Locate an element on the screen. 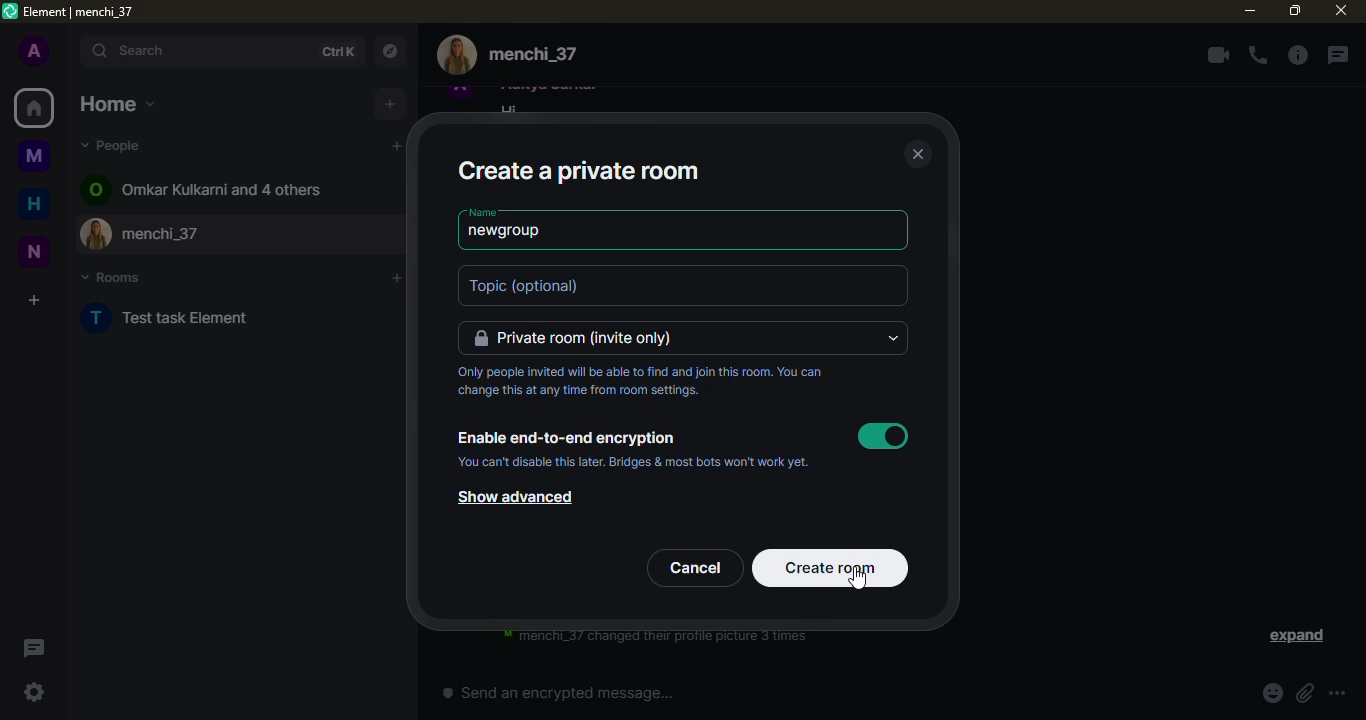 Image resolution: width=1366 pixels, height=720 pixels. explore rooms is located at coordinates (389, 51).